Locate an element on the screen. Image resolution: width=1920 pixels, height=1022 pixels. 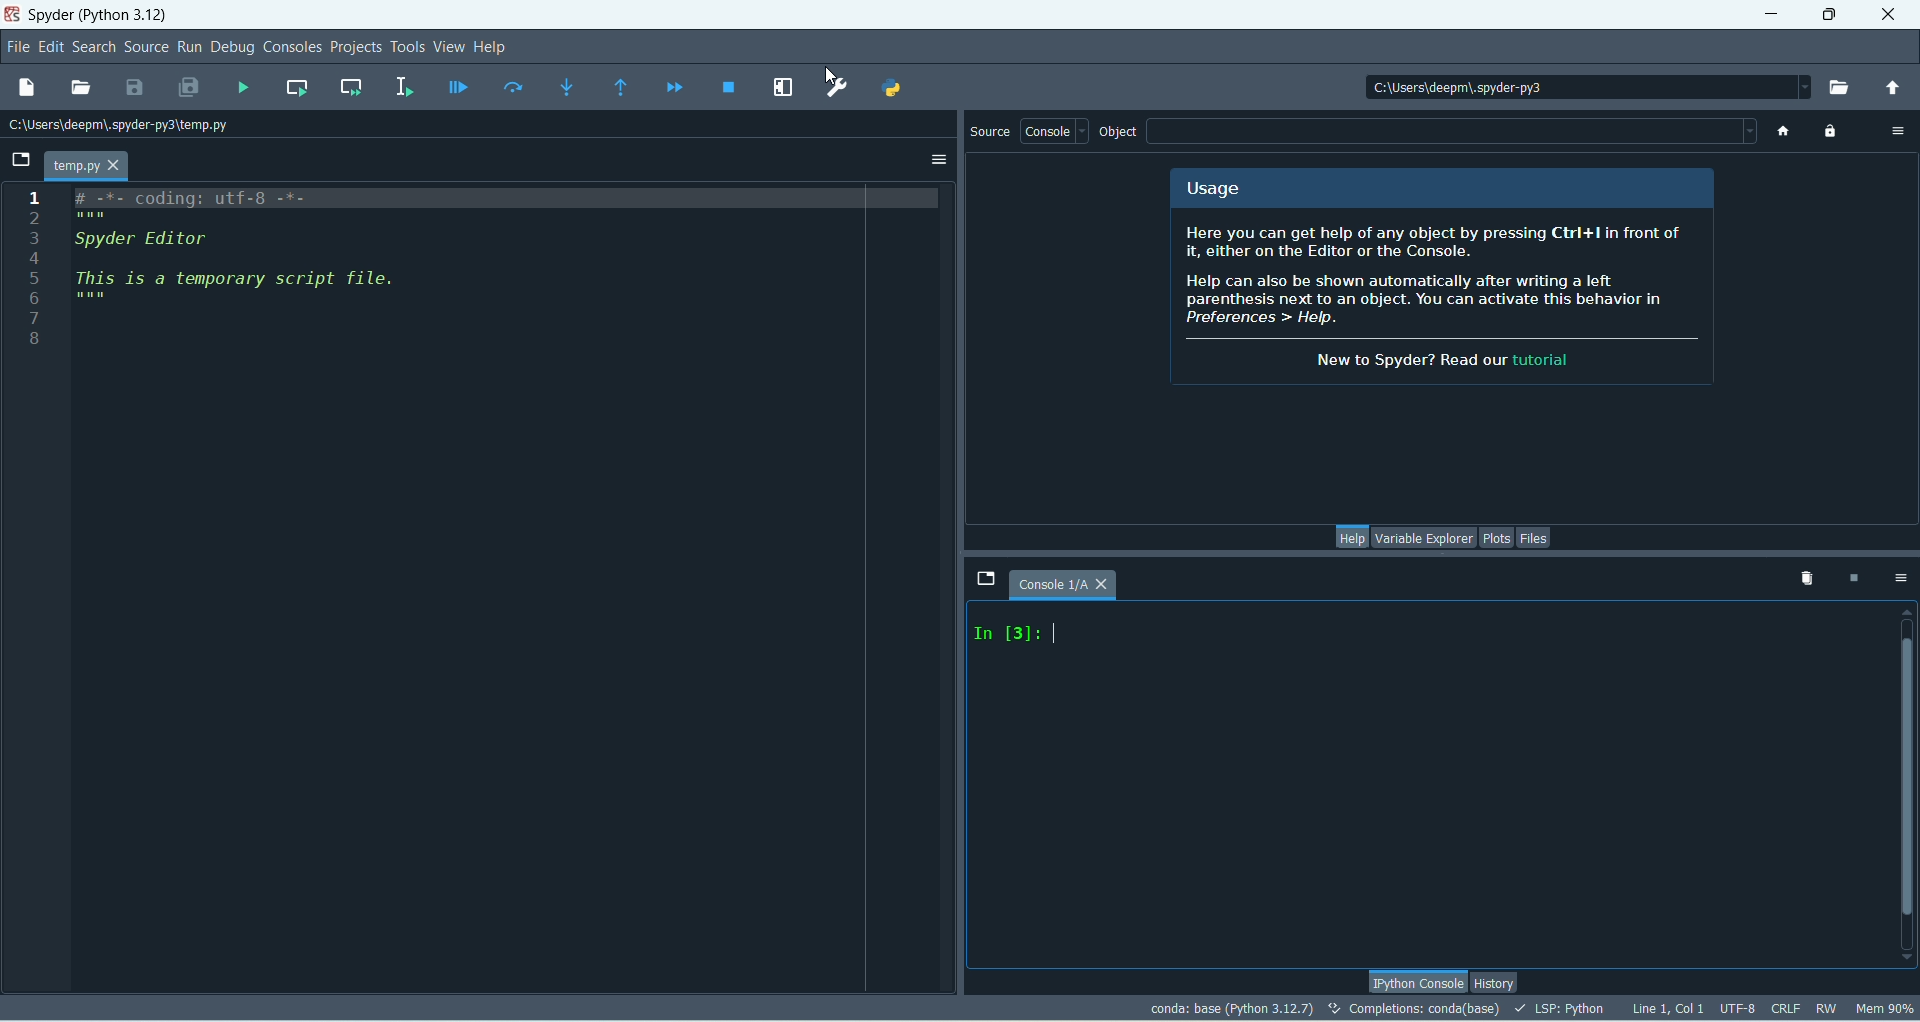
save is located at coordinates (135, 88).